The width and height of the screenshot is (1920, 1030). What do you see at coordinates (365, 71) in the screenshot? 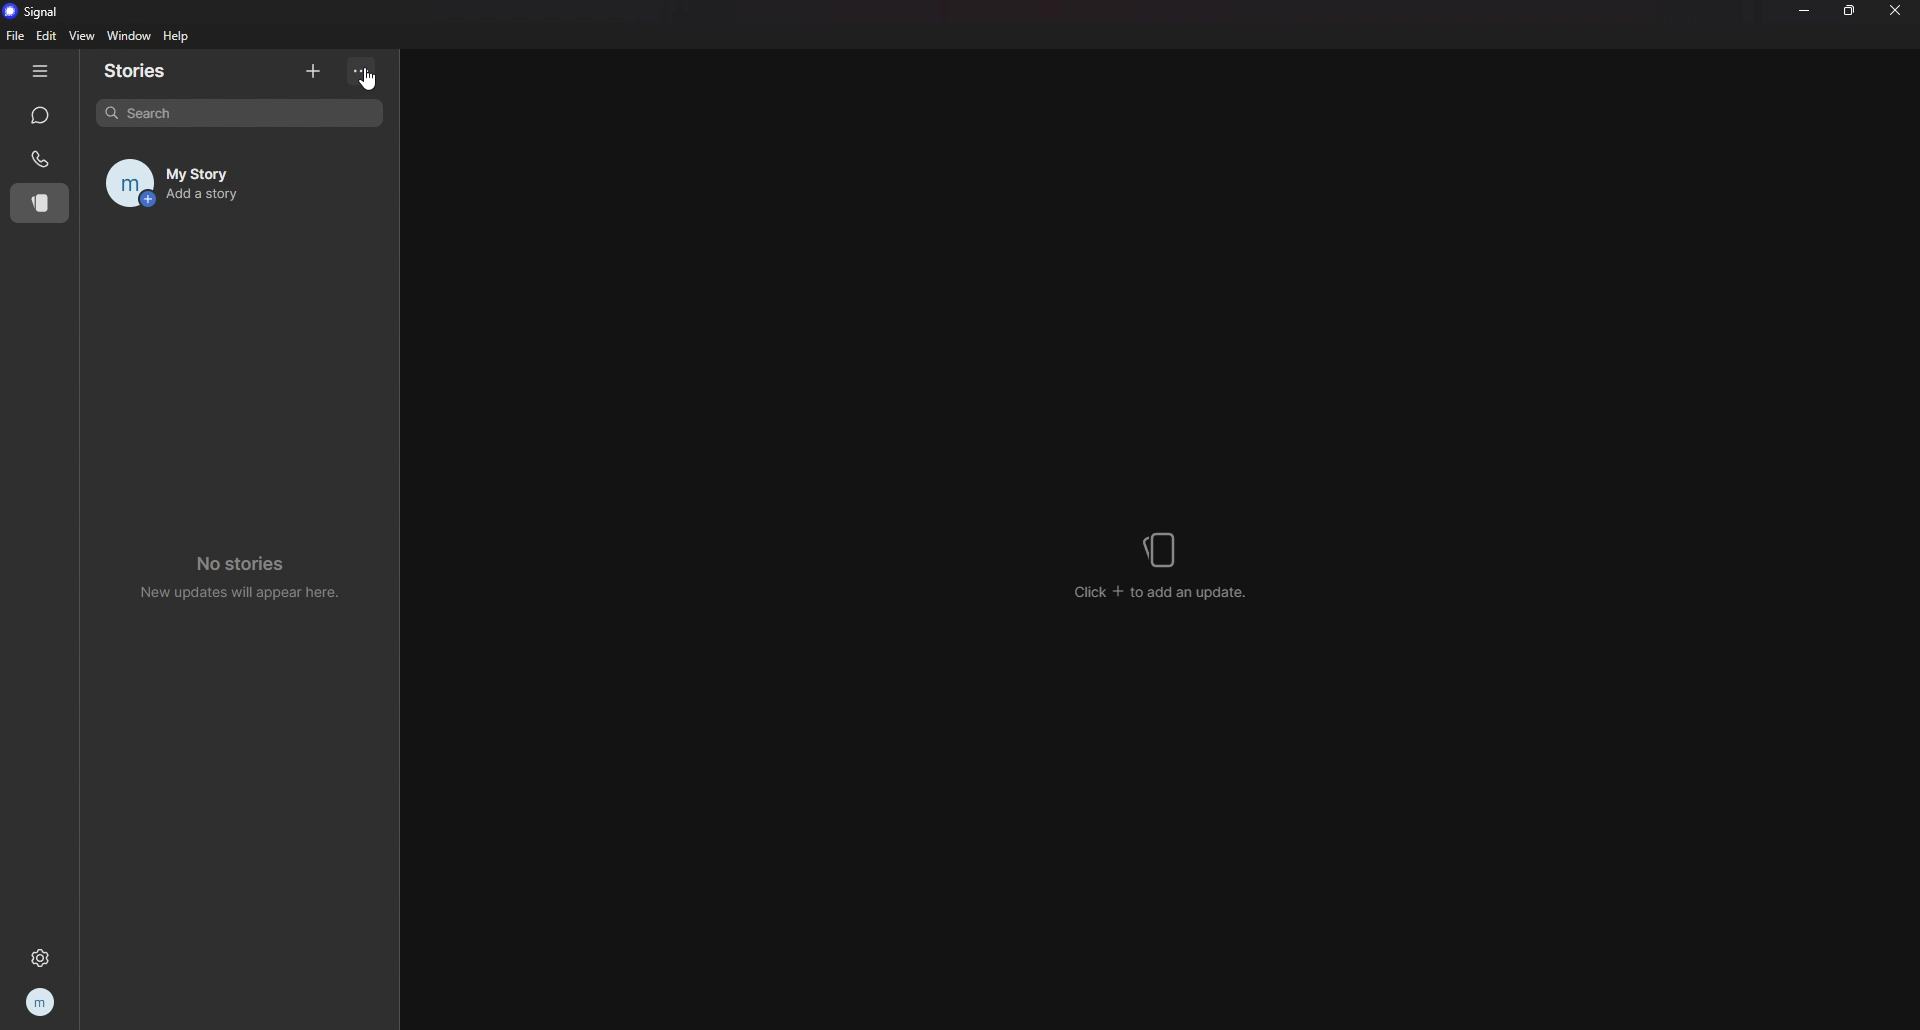
I see `options` at bounding box center [365, 71].